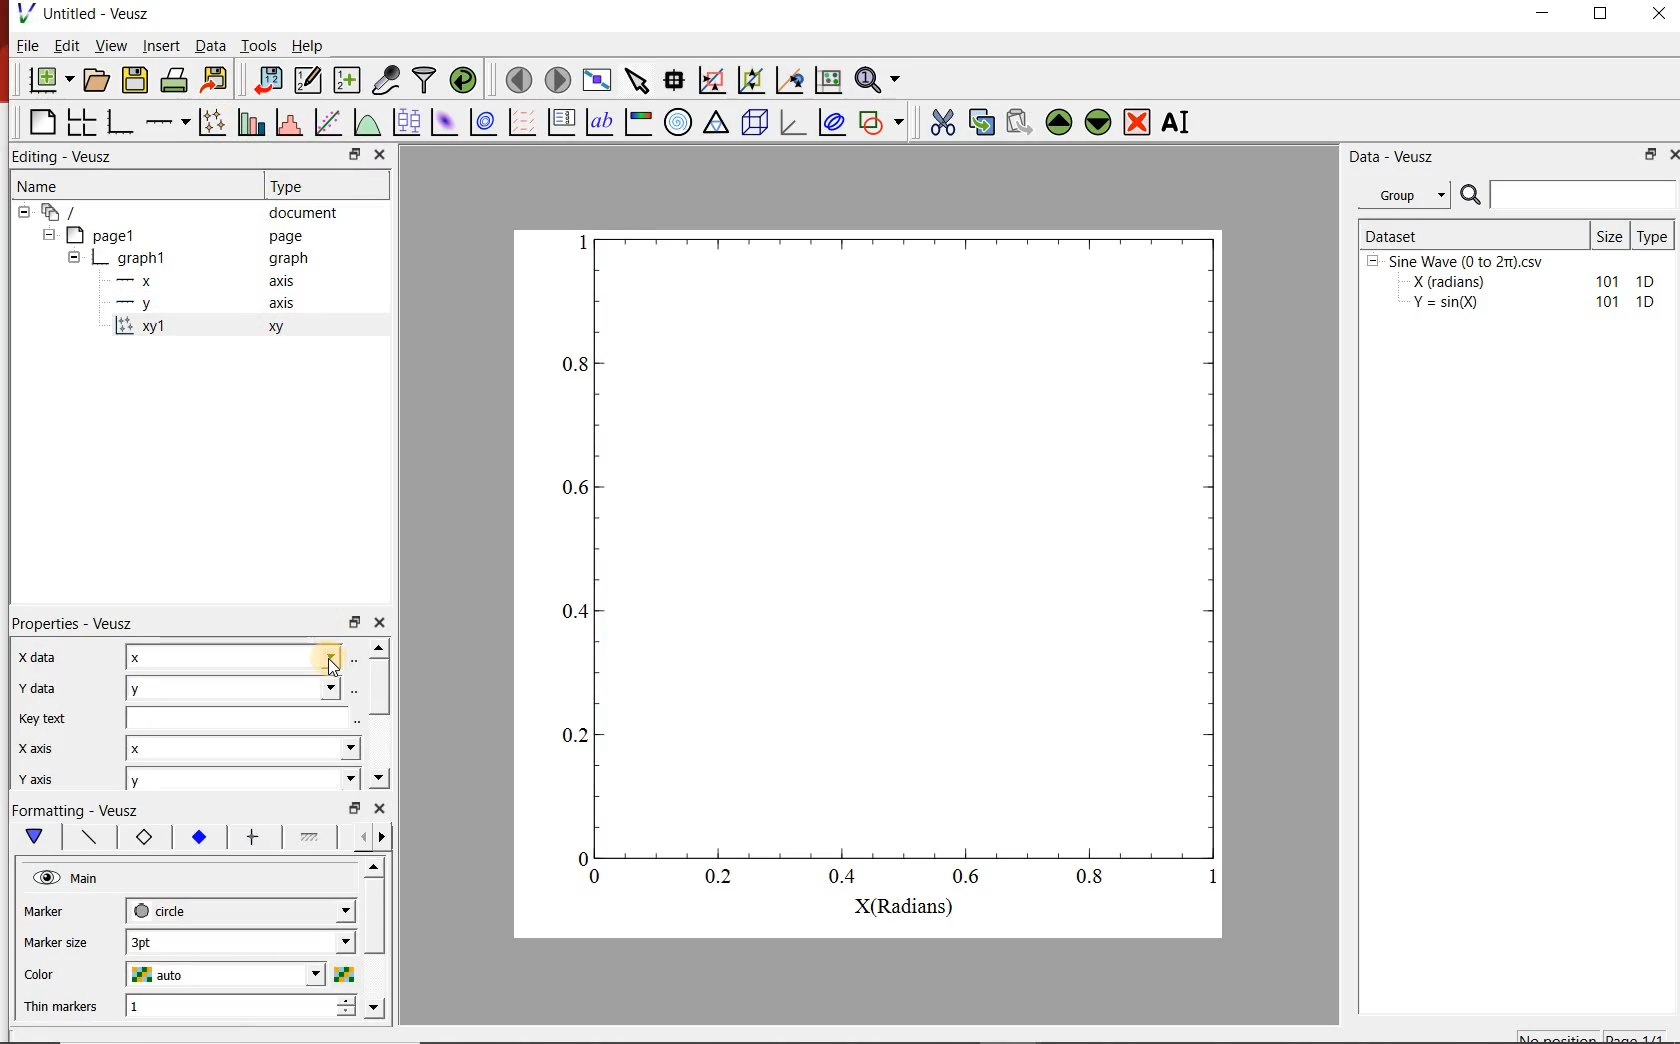  I want to click on Move left, so click(360, 836).